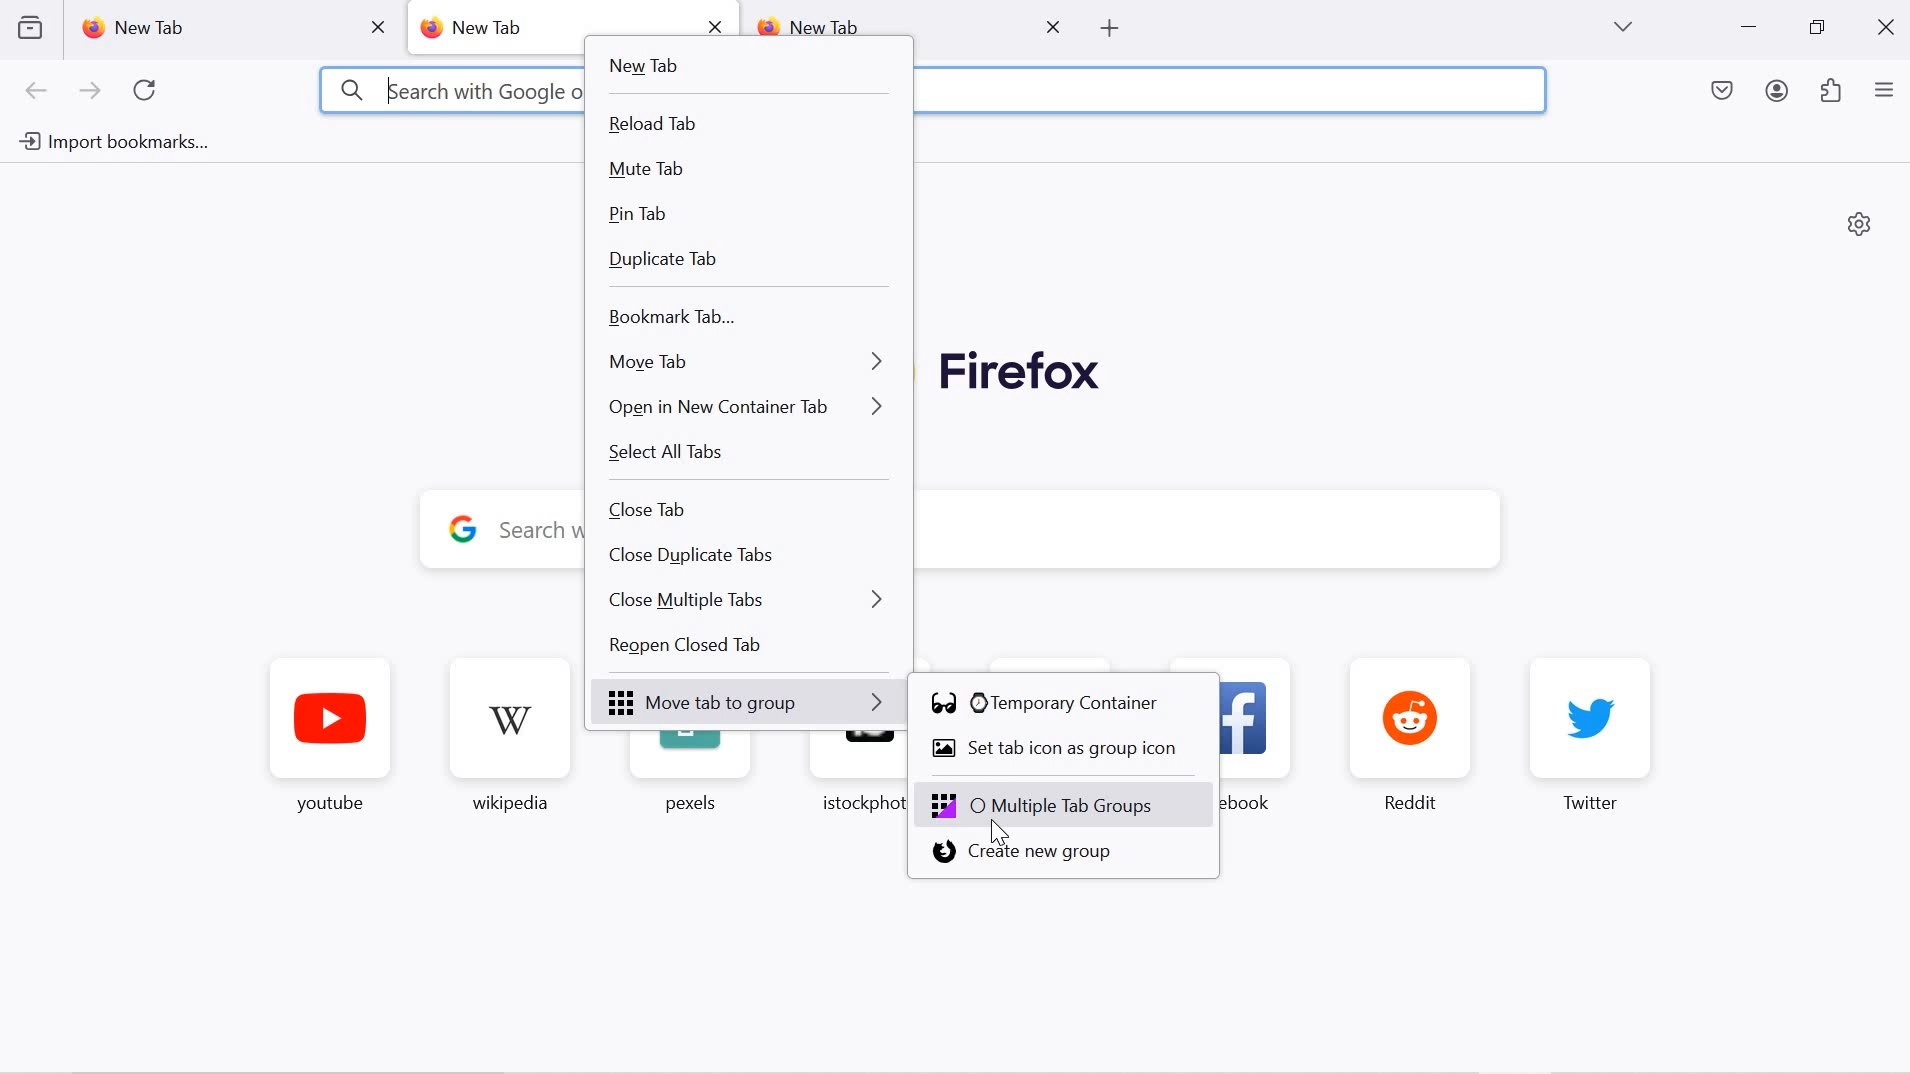  What do you see at coordinates (749, 510) in the screenshot?
I see `close tab` at bounding box center [749, 510].